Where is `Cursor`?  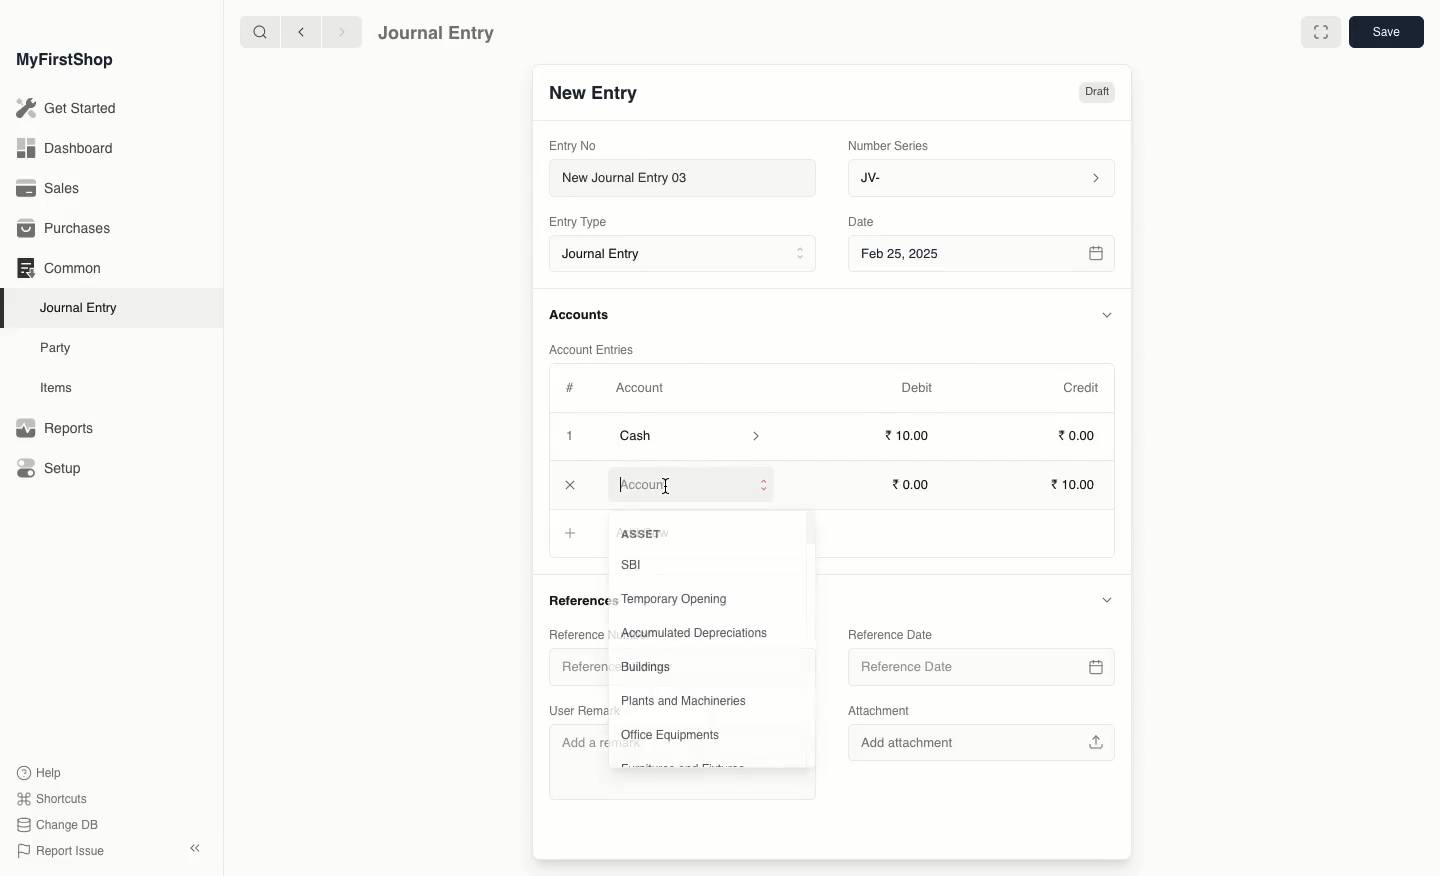 Cursor is located at coordinates (667, 486).